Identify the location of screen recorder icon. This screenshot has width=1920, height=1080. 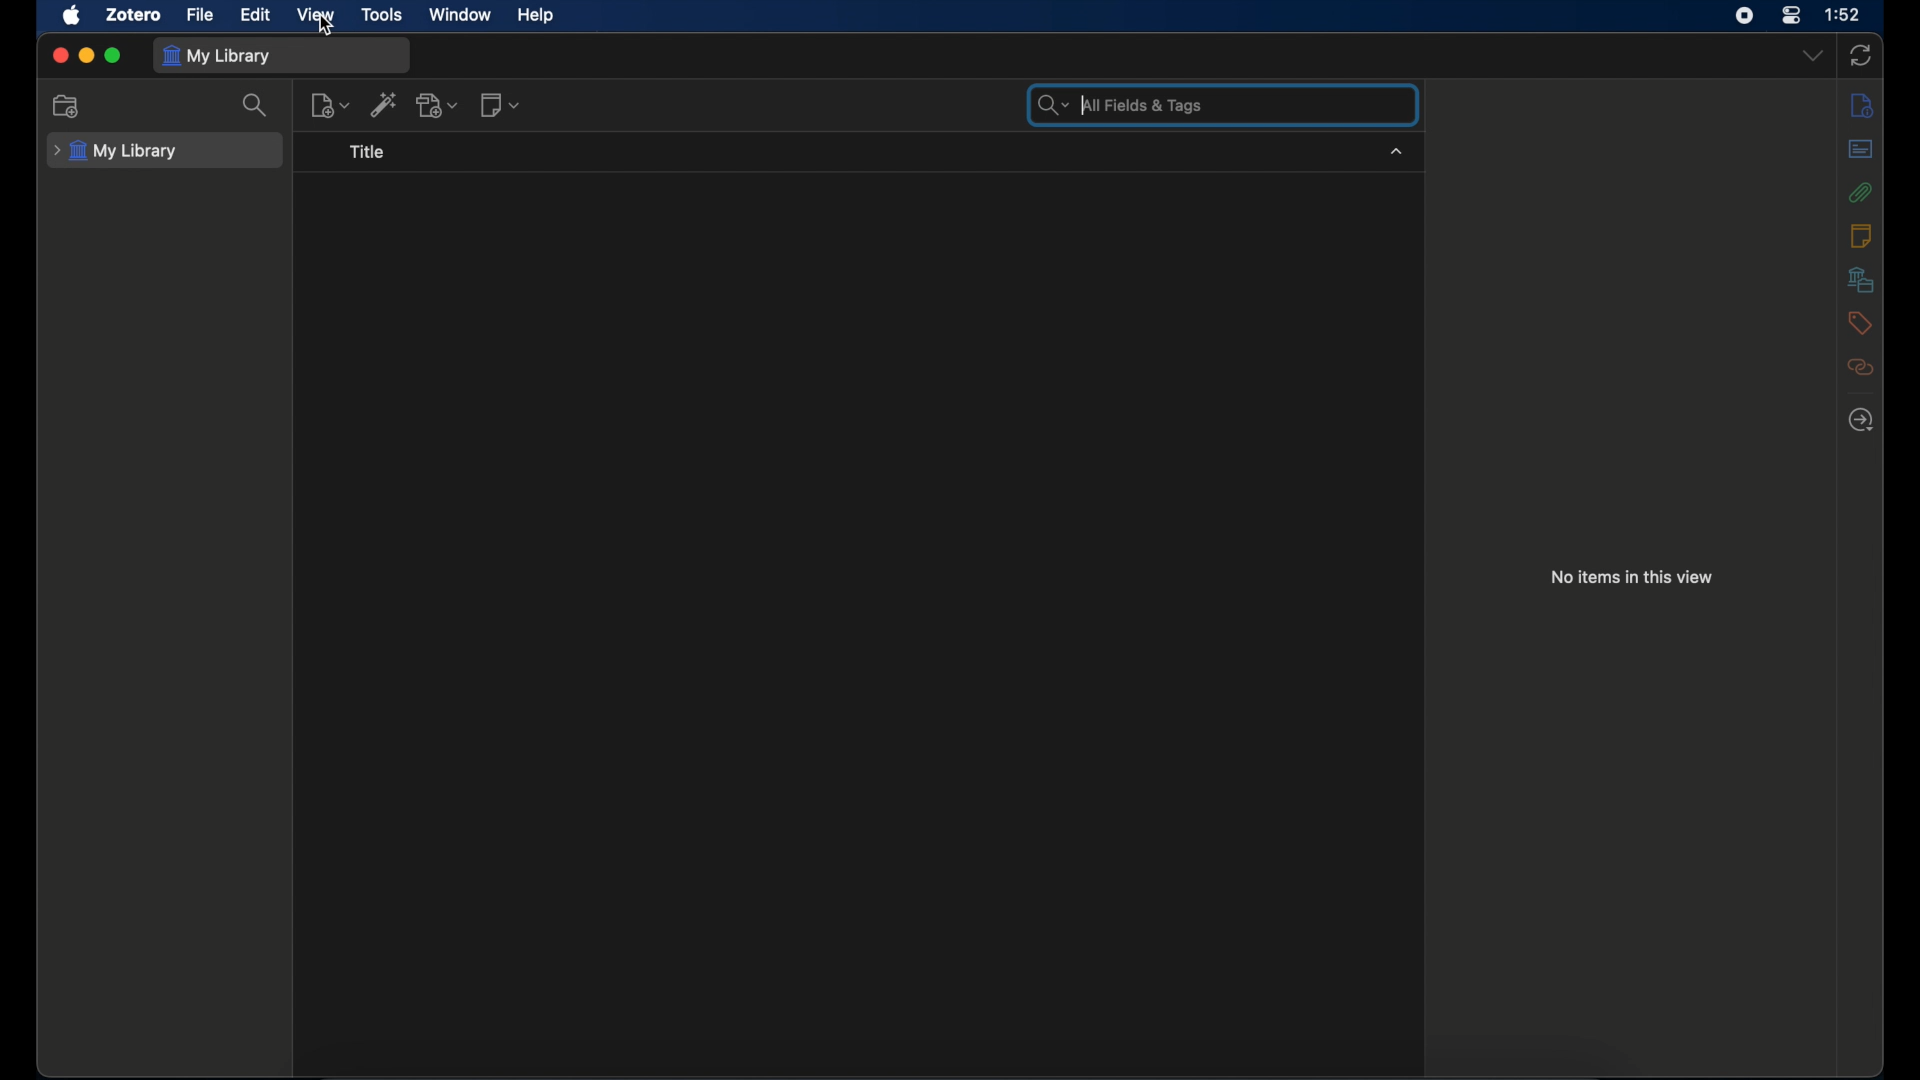
(1742, 16).